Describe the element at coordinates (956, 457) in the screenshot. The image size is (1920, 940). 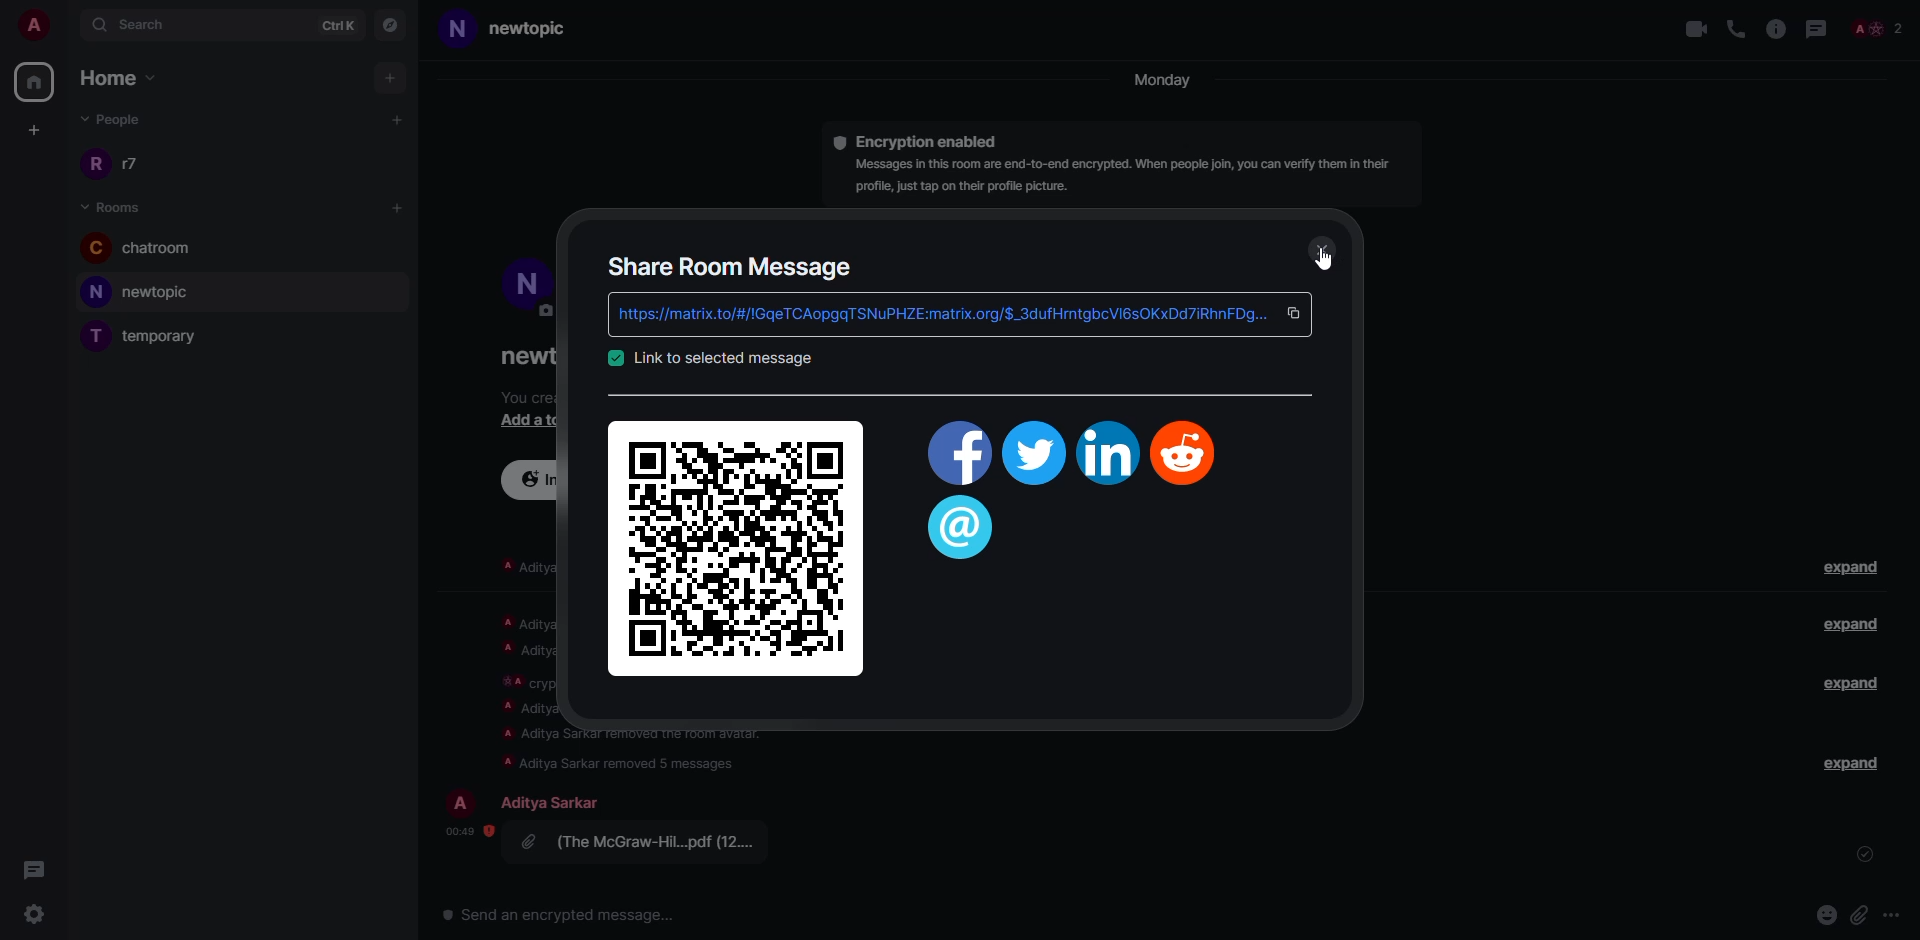
I see `fb` at that location.